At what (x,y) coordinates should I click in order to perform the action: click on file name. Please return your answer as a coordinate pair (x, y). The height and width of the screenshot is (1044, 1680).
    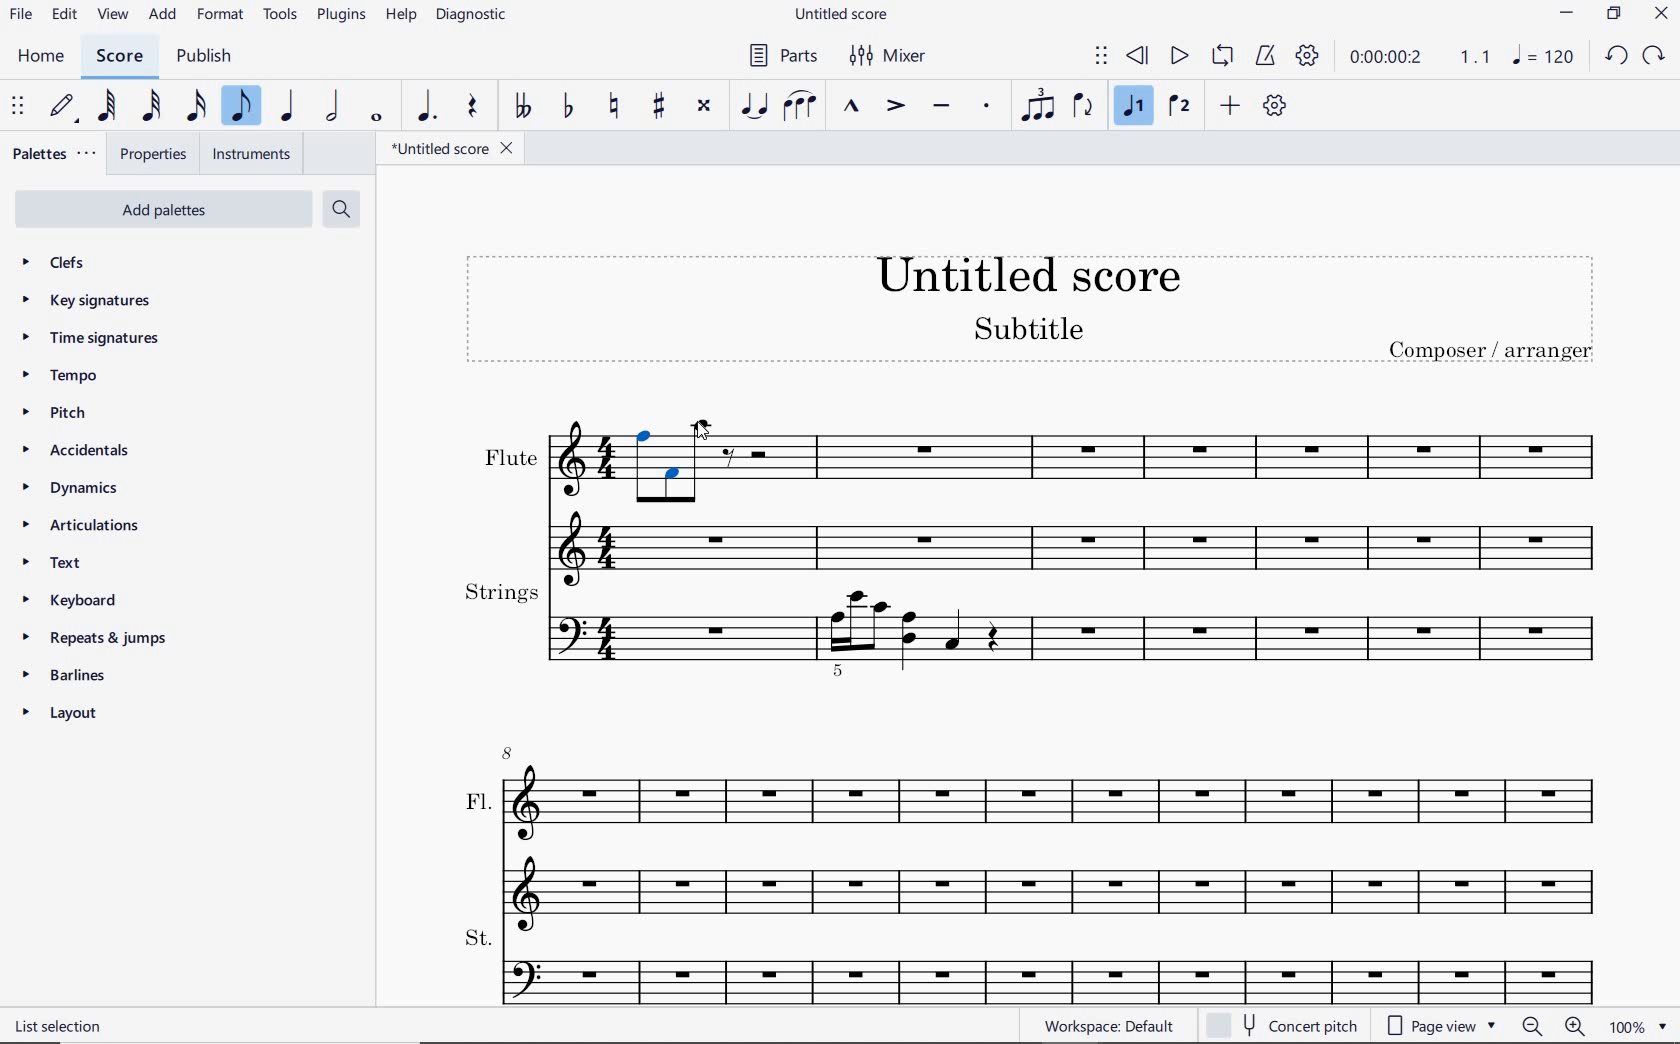
    Looking at the image, I should click on (844, 13).